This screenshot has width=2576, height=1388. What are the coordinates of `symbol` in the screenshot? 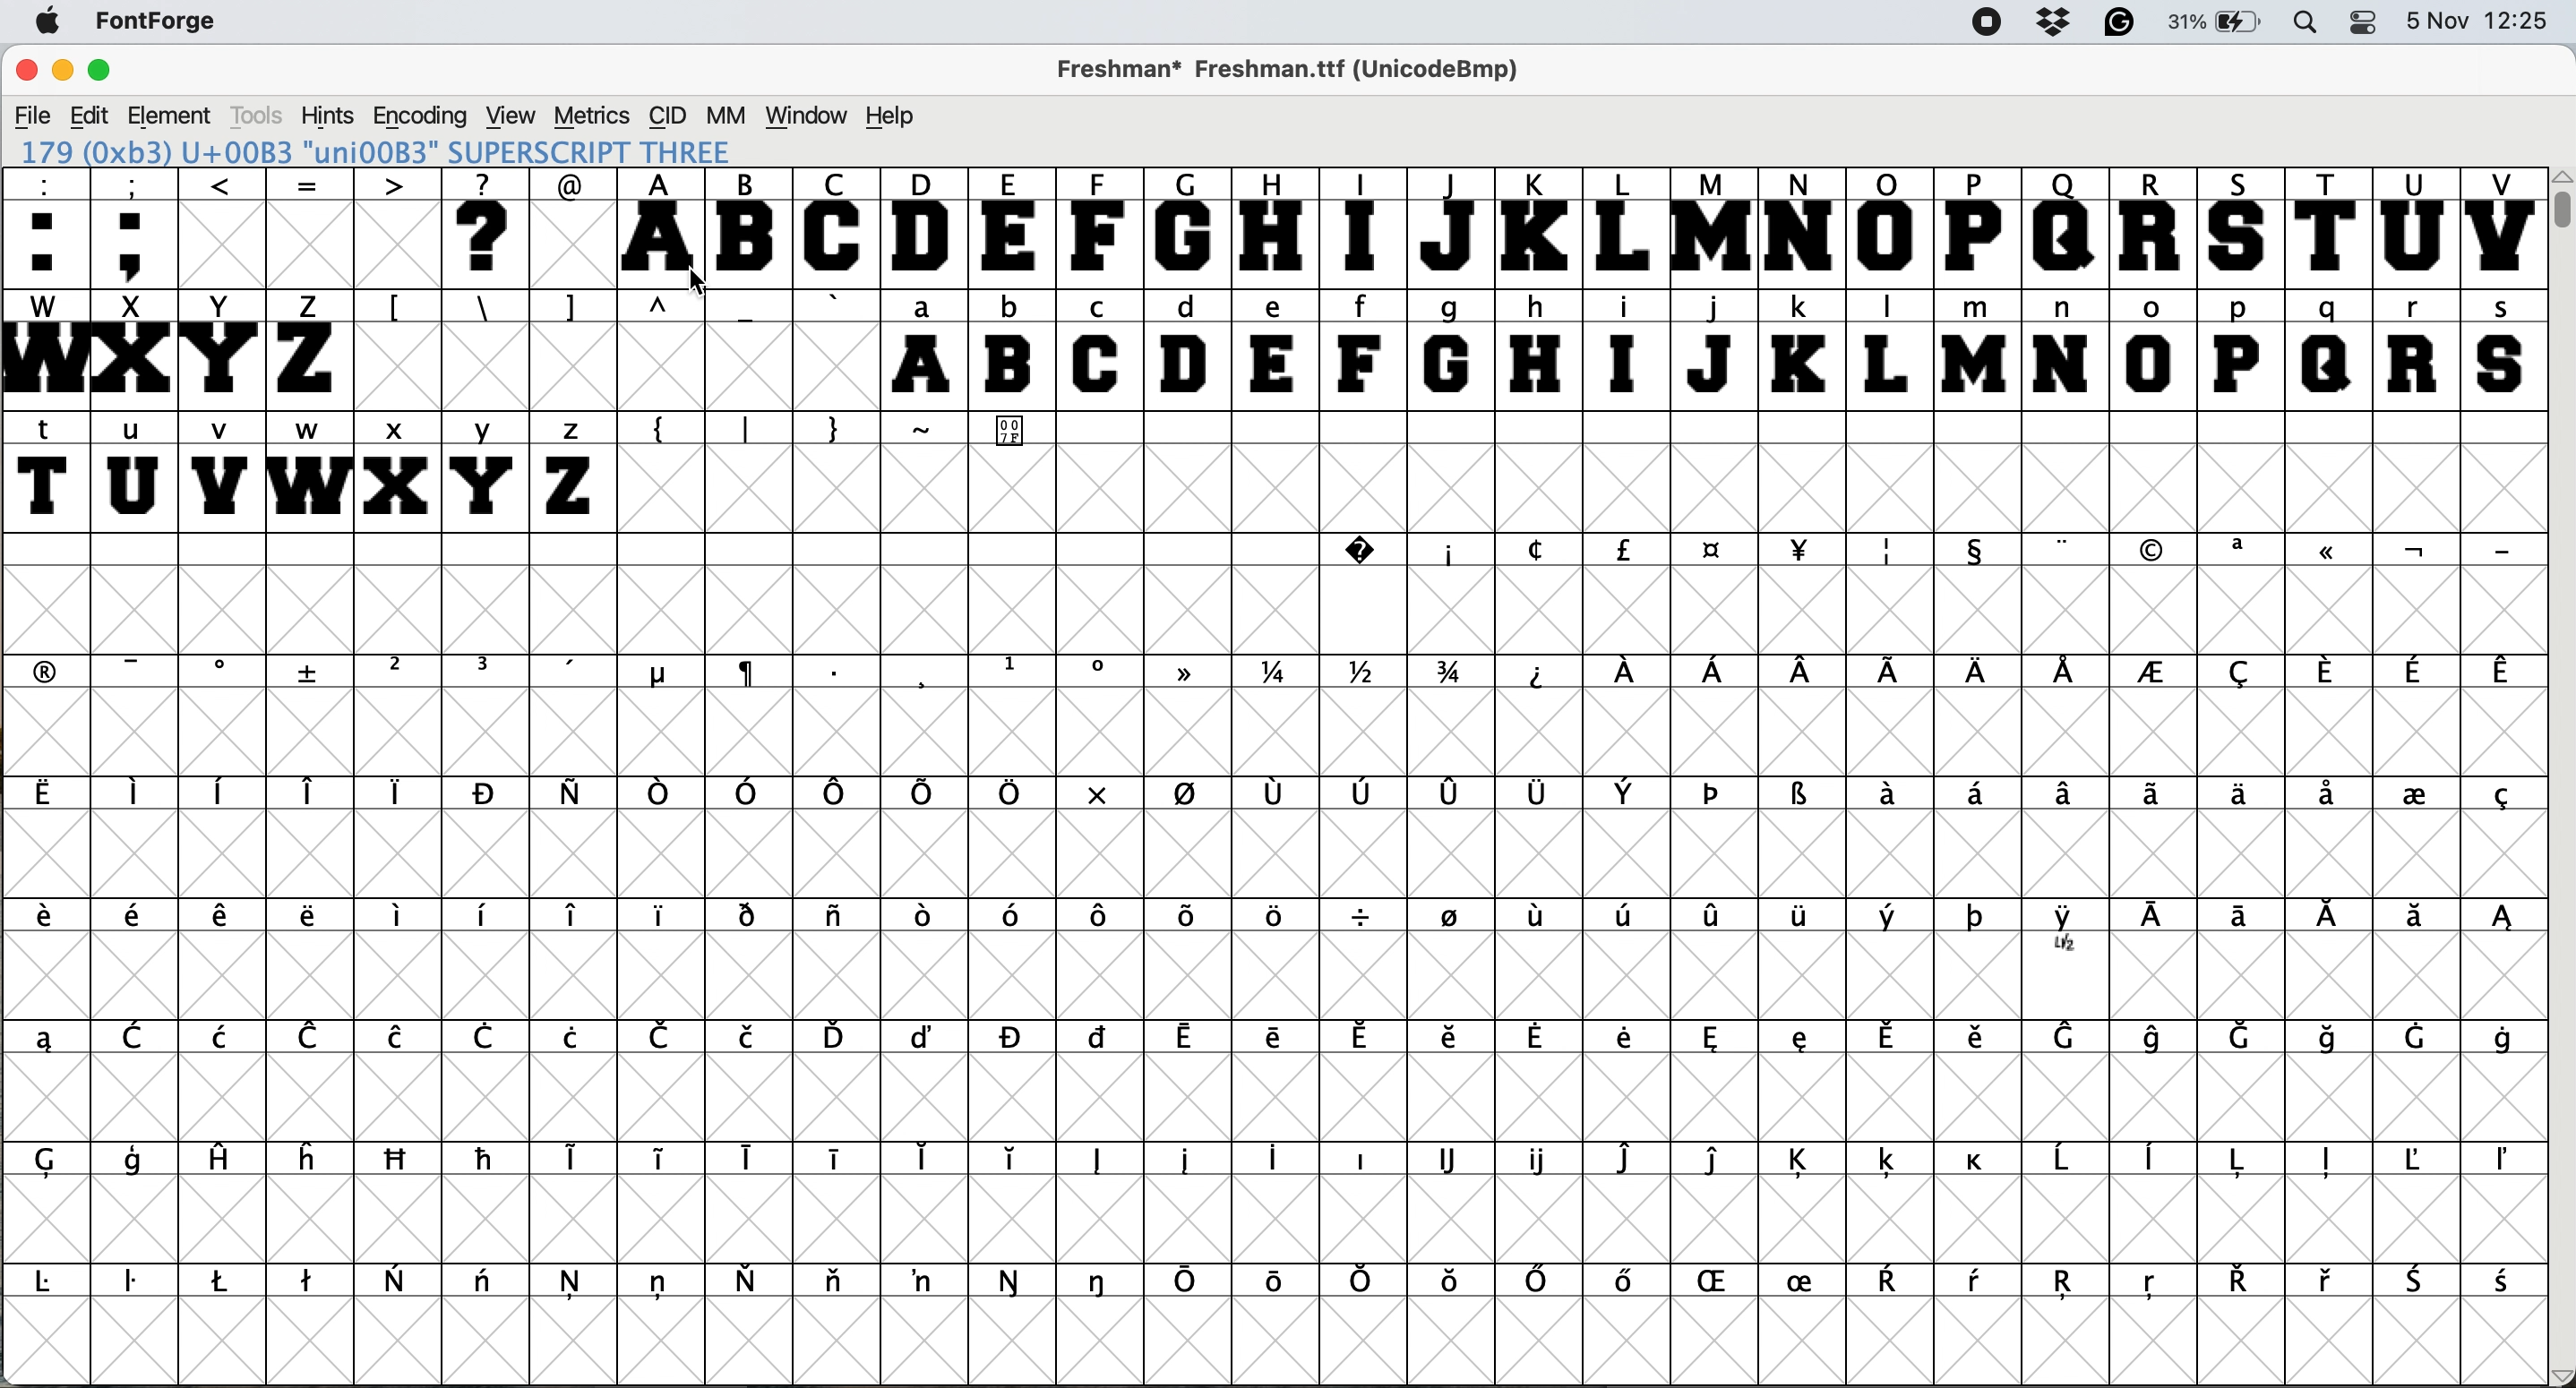 It's located at (1891, 550).